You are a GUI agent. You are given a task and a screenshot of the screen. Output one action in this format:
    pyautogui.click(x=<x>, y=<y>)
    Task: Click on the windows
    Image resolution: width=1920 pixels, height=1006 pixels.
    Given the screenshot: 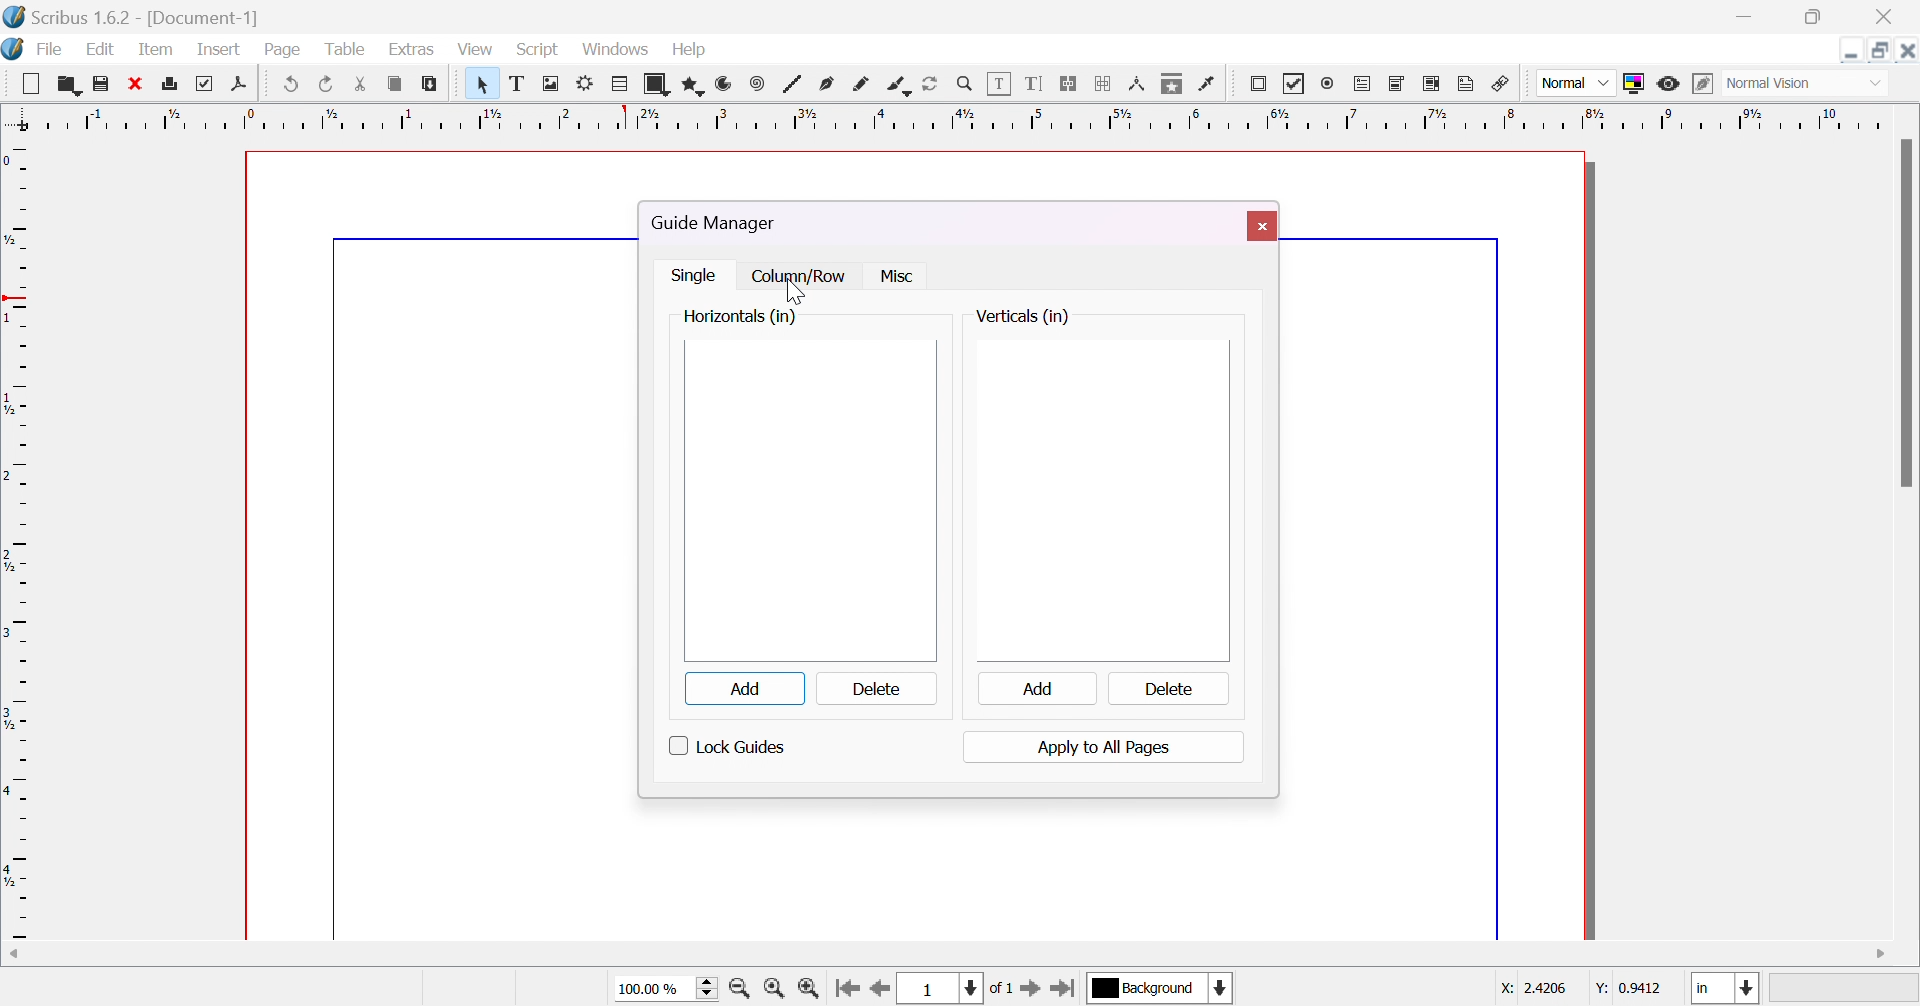 What is the action you would take?
    pyautogui.click(x=613, y=50)
    